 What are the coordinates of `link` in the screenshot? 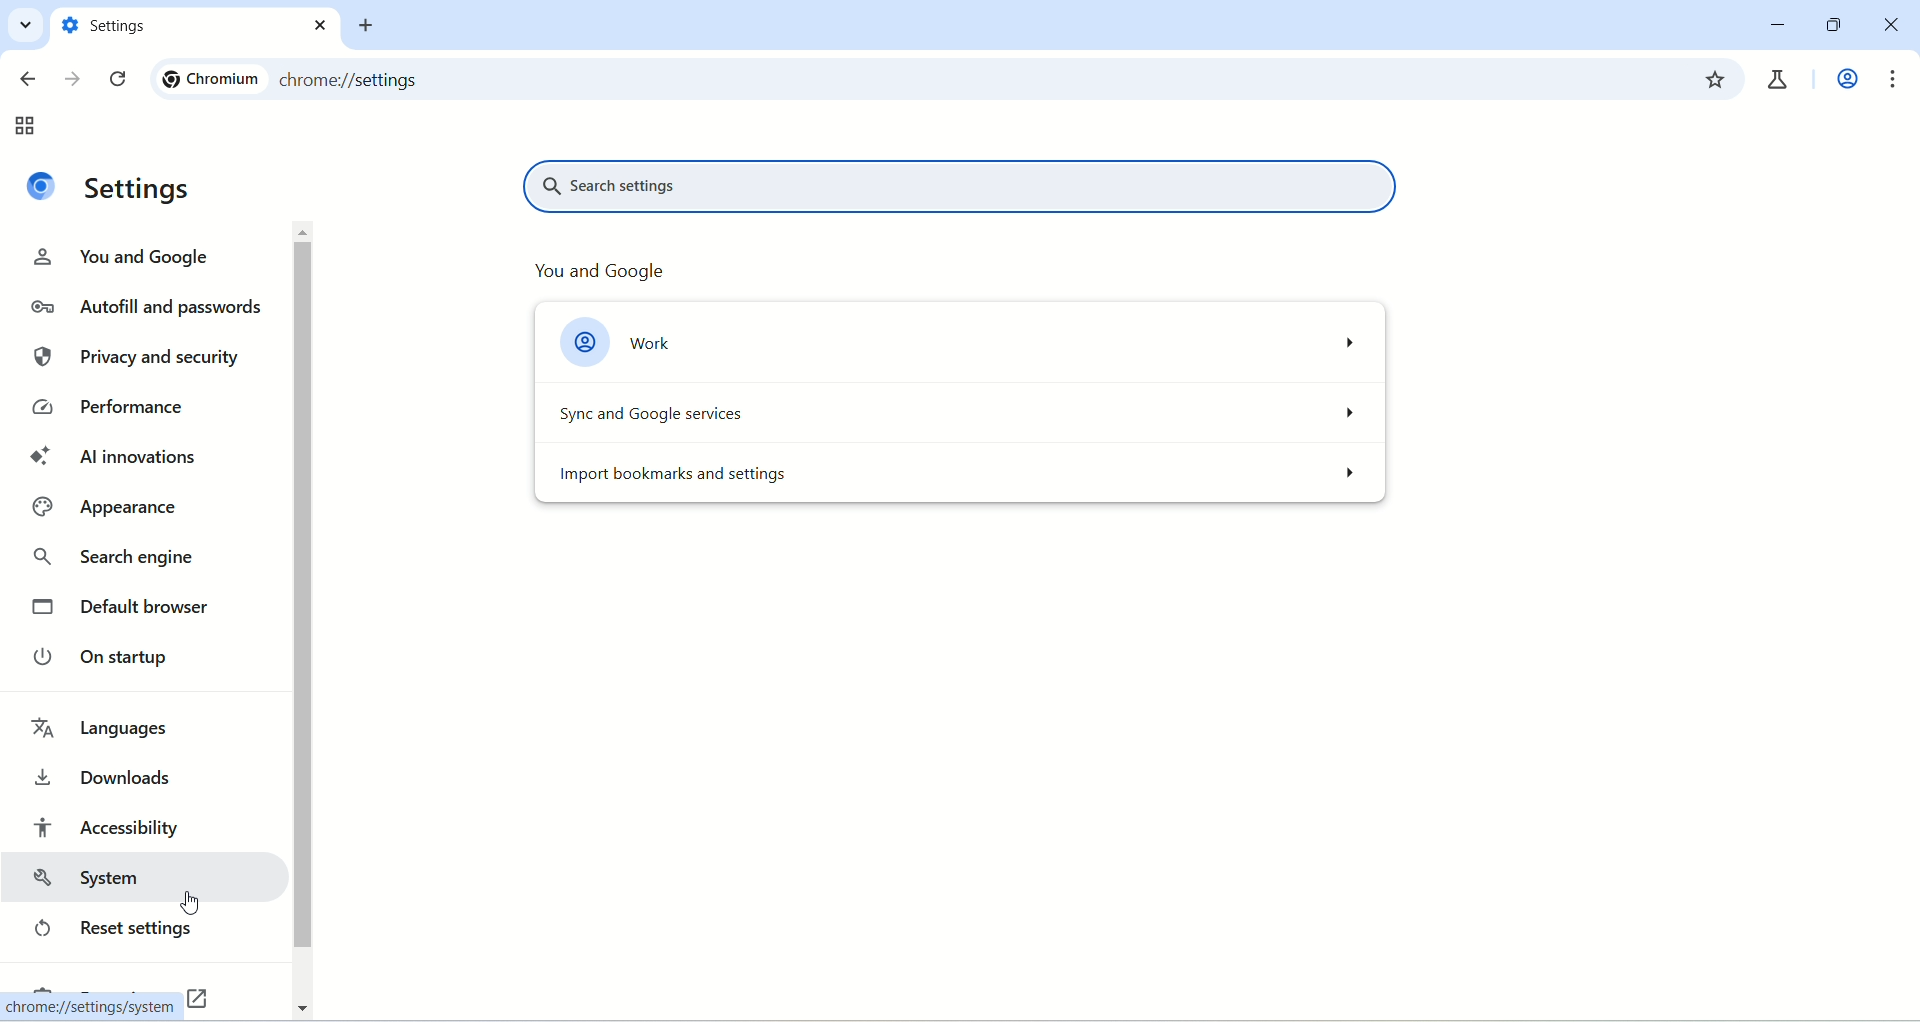 It's located at (200, 999).